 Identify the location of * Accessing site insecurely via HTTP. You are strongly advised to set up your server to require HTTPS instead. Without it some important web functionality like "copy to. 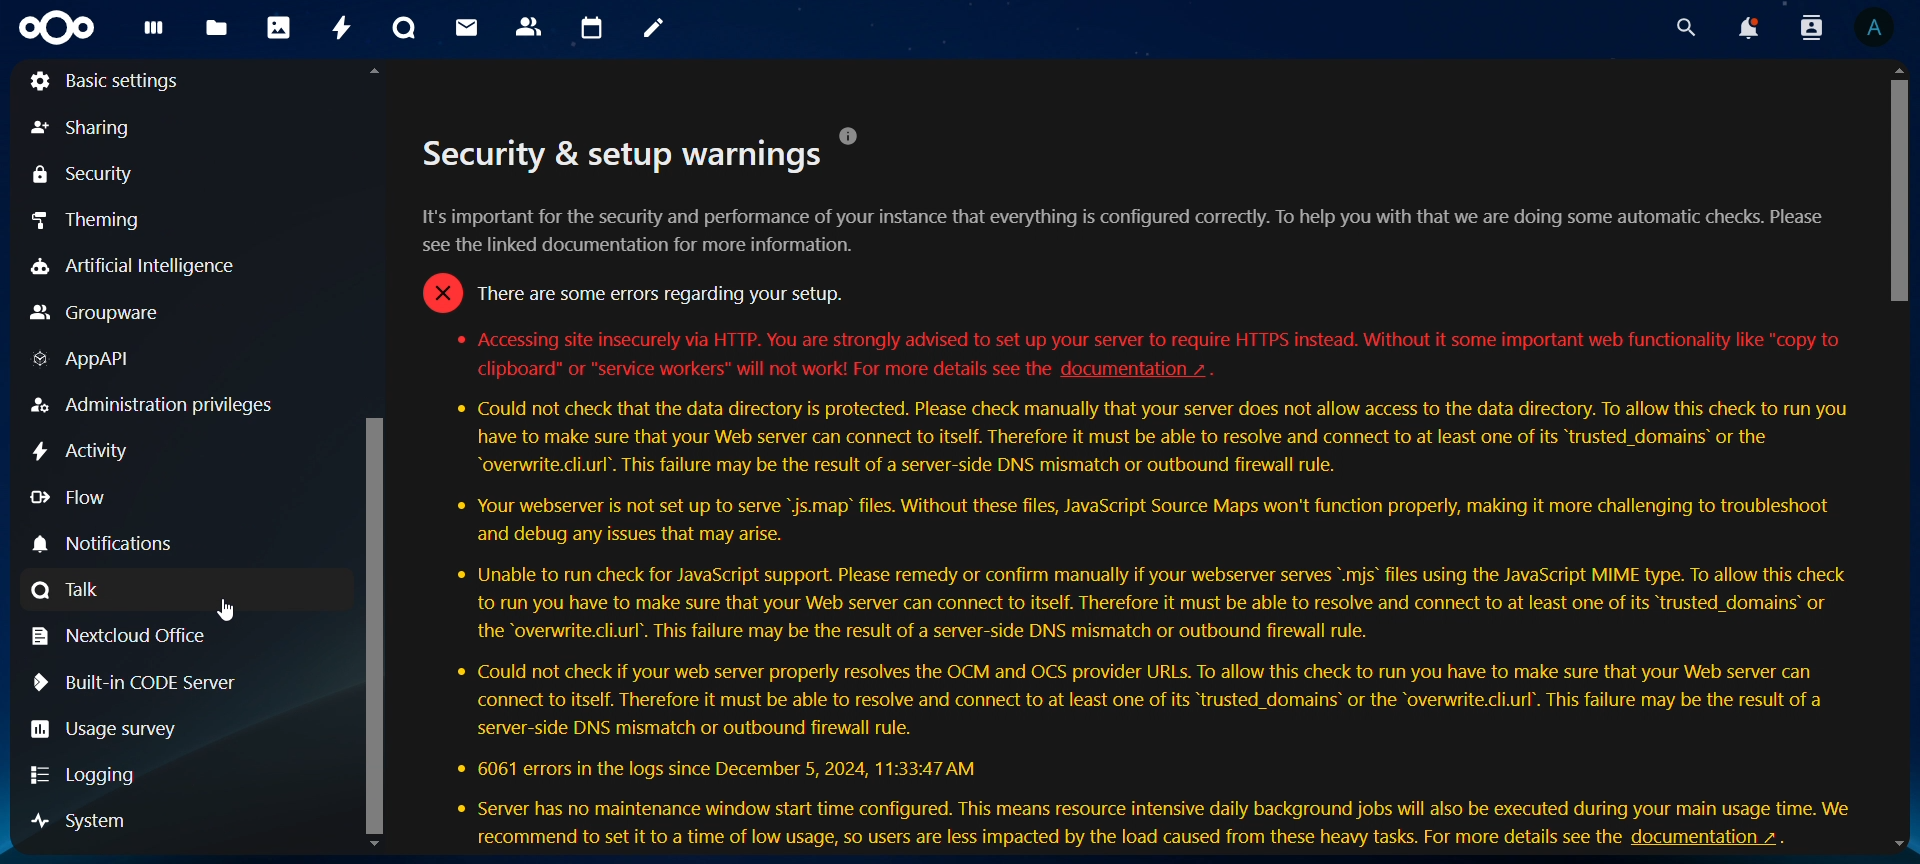
(1142, 338).